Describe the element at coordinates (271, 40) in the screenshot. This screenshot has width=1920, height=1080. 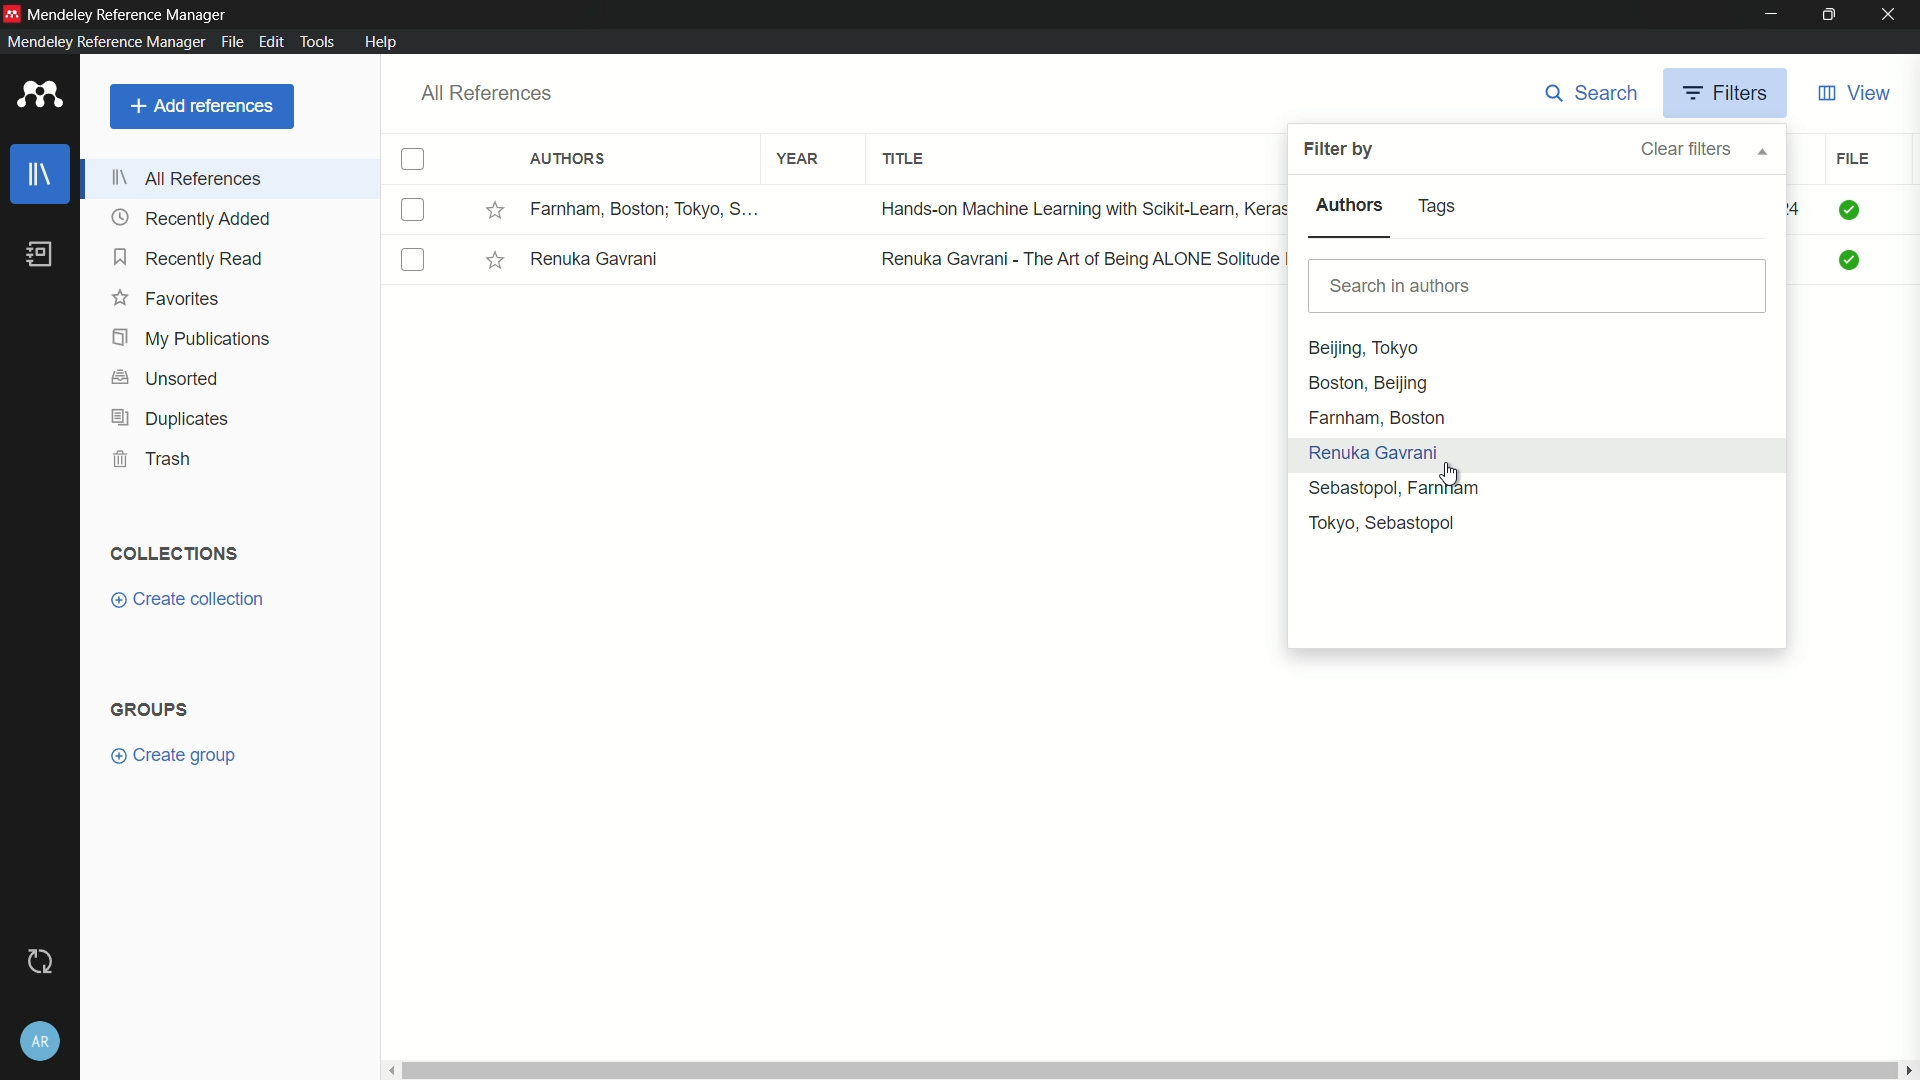
I see `edit menu` at that location.